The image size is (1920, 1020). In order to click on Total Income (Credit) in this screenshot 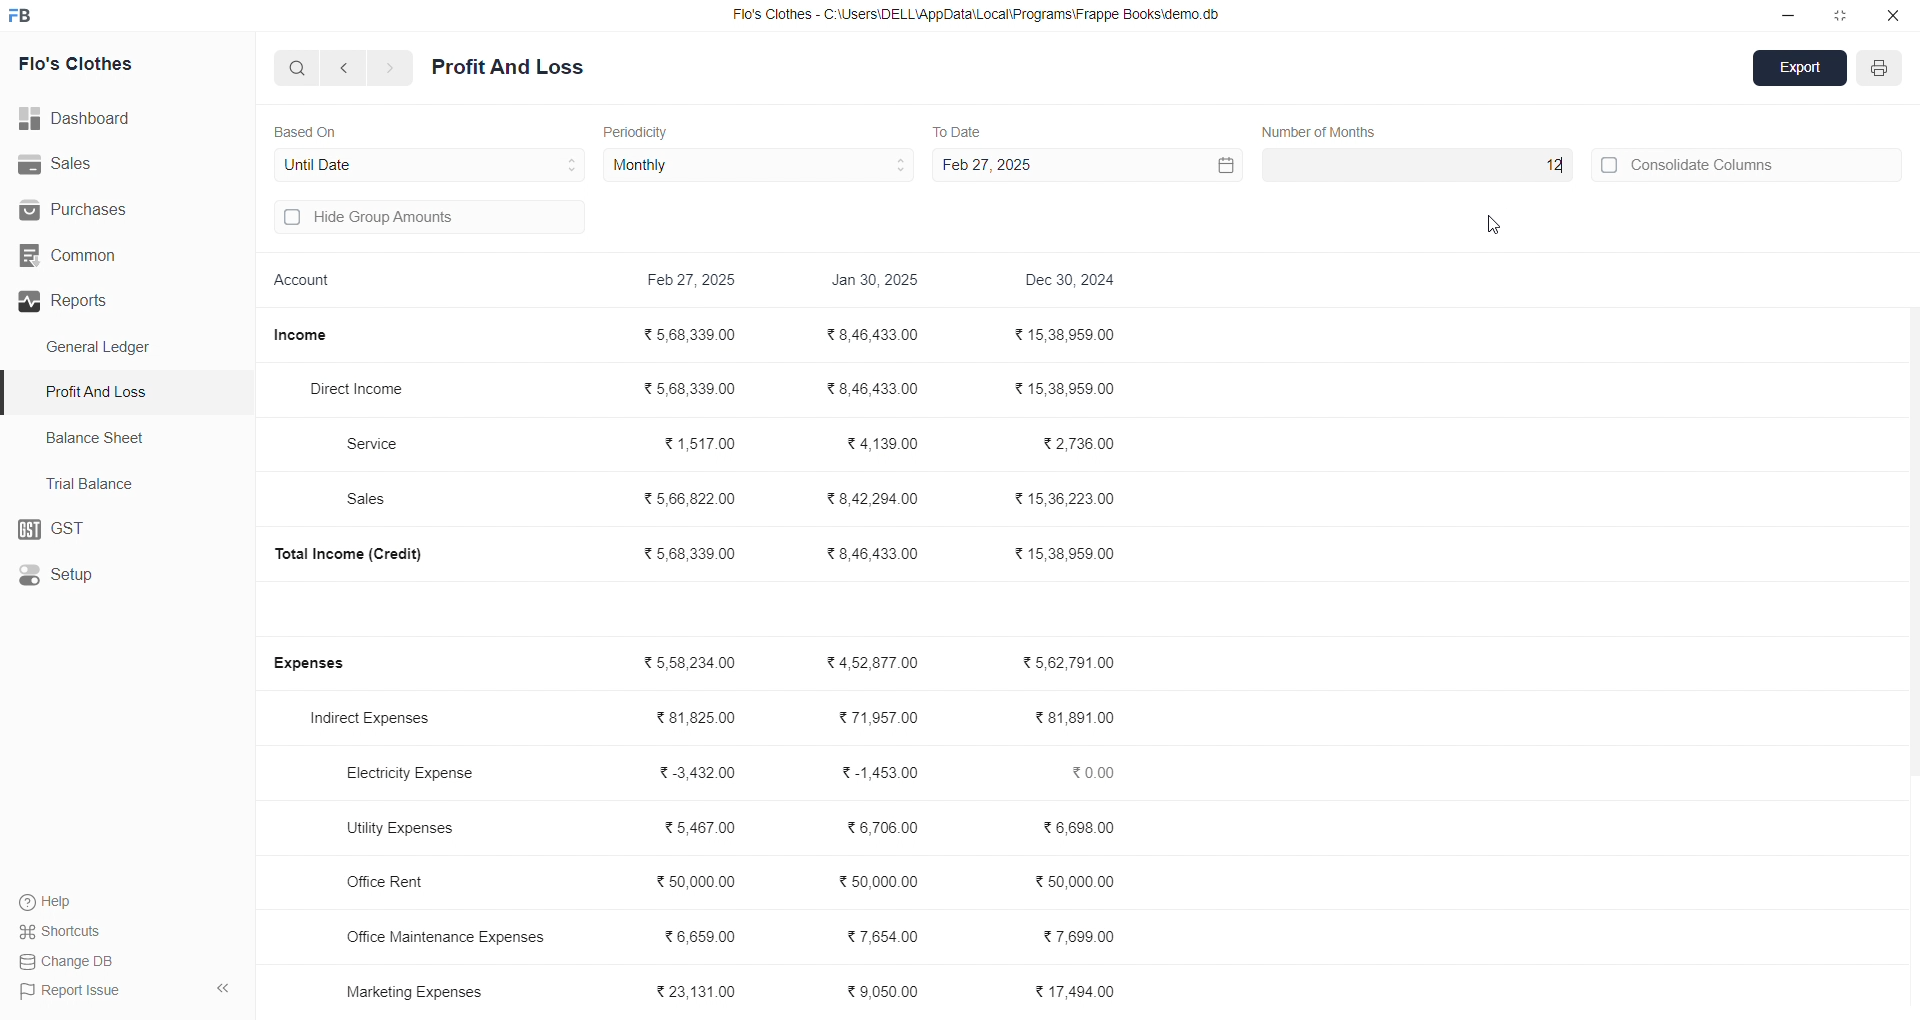, I will do `click(364, 553)`.